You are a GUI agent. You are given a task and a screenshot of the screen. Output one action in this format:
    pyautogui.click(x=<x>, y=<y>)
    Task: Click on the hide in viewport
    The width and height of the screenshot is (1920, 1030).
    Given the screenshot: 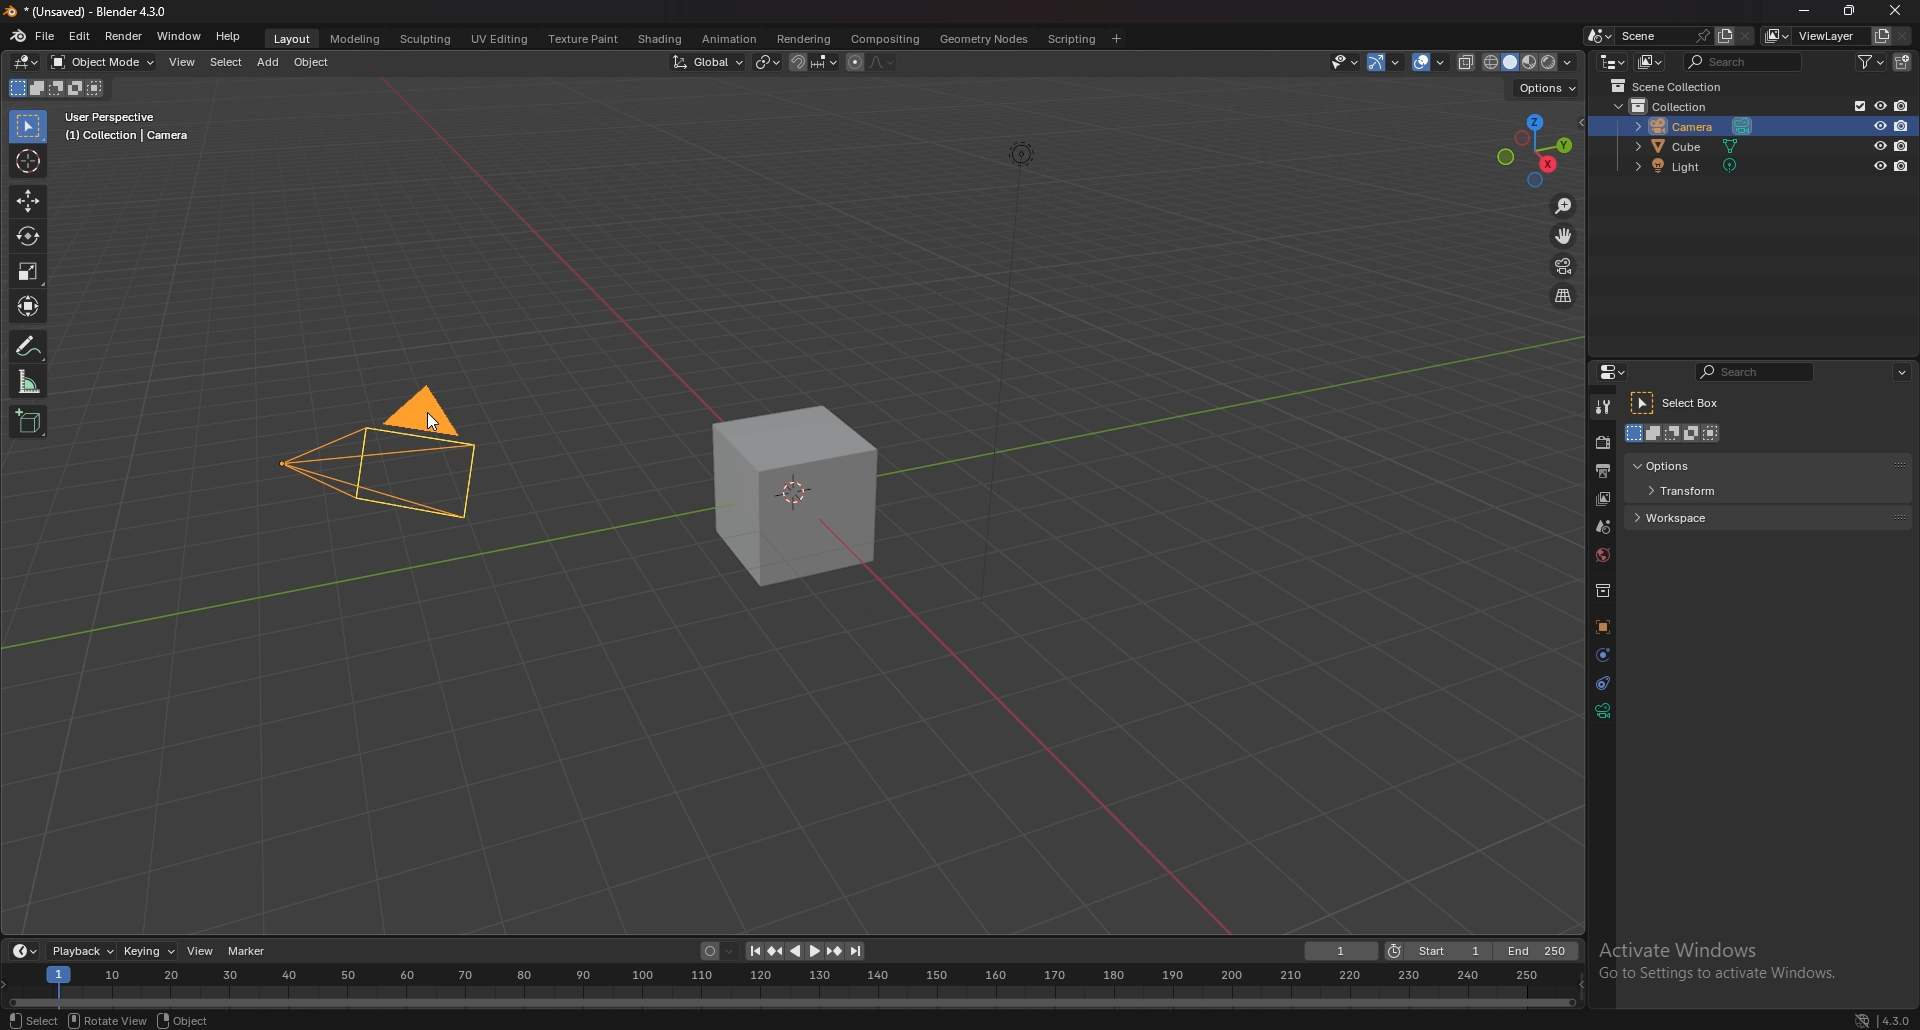 What is the action you would take?
    pyautogui.click(x=1877, y=127)
    